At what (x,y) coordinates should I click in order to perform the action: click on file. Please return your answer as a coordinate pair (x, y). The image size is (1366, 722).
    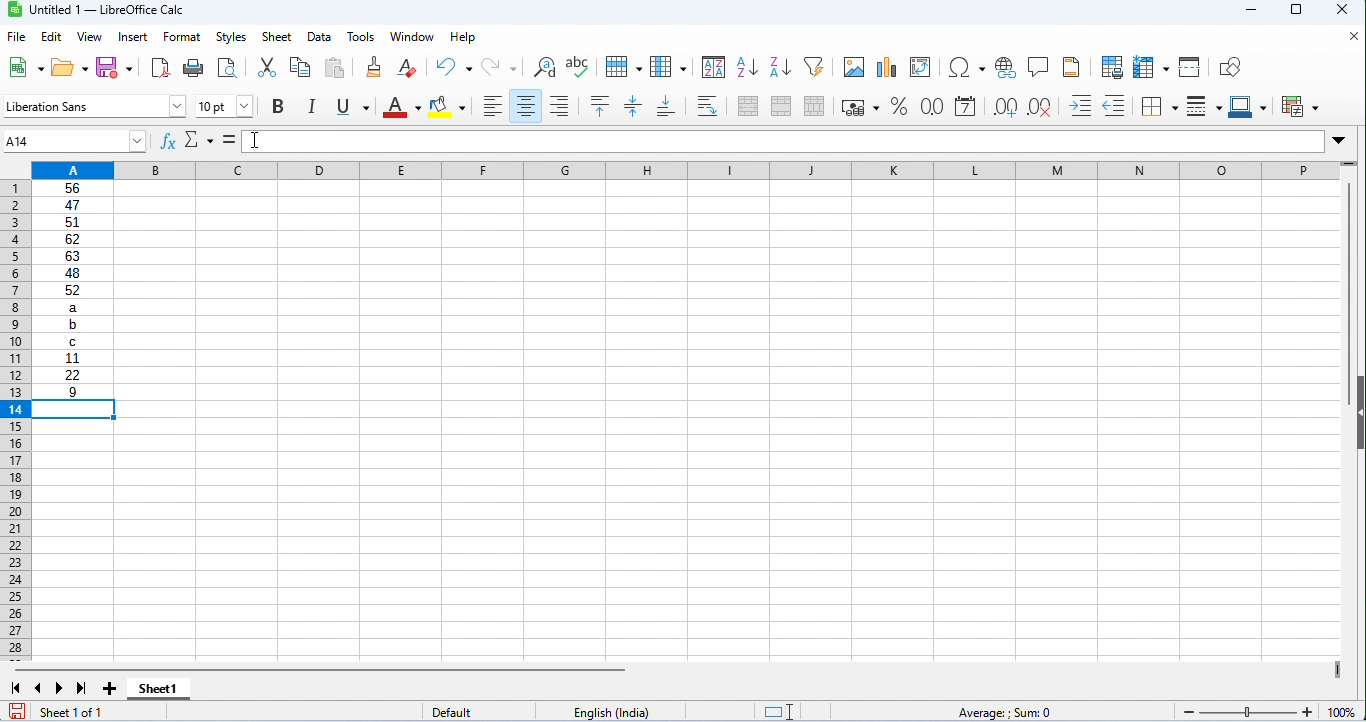
    Looking at the image, I should click on (16, 36).